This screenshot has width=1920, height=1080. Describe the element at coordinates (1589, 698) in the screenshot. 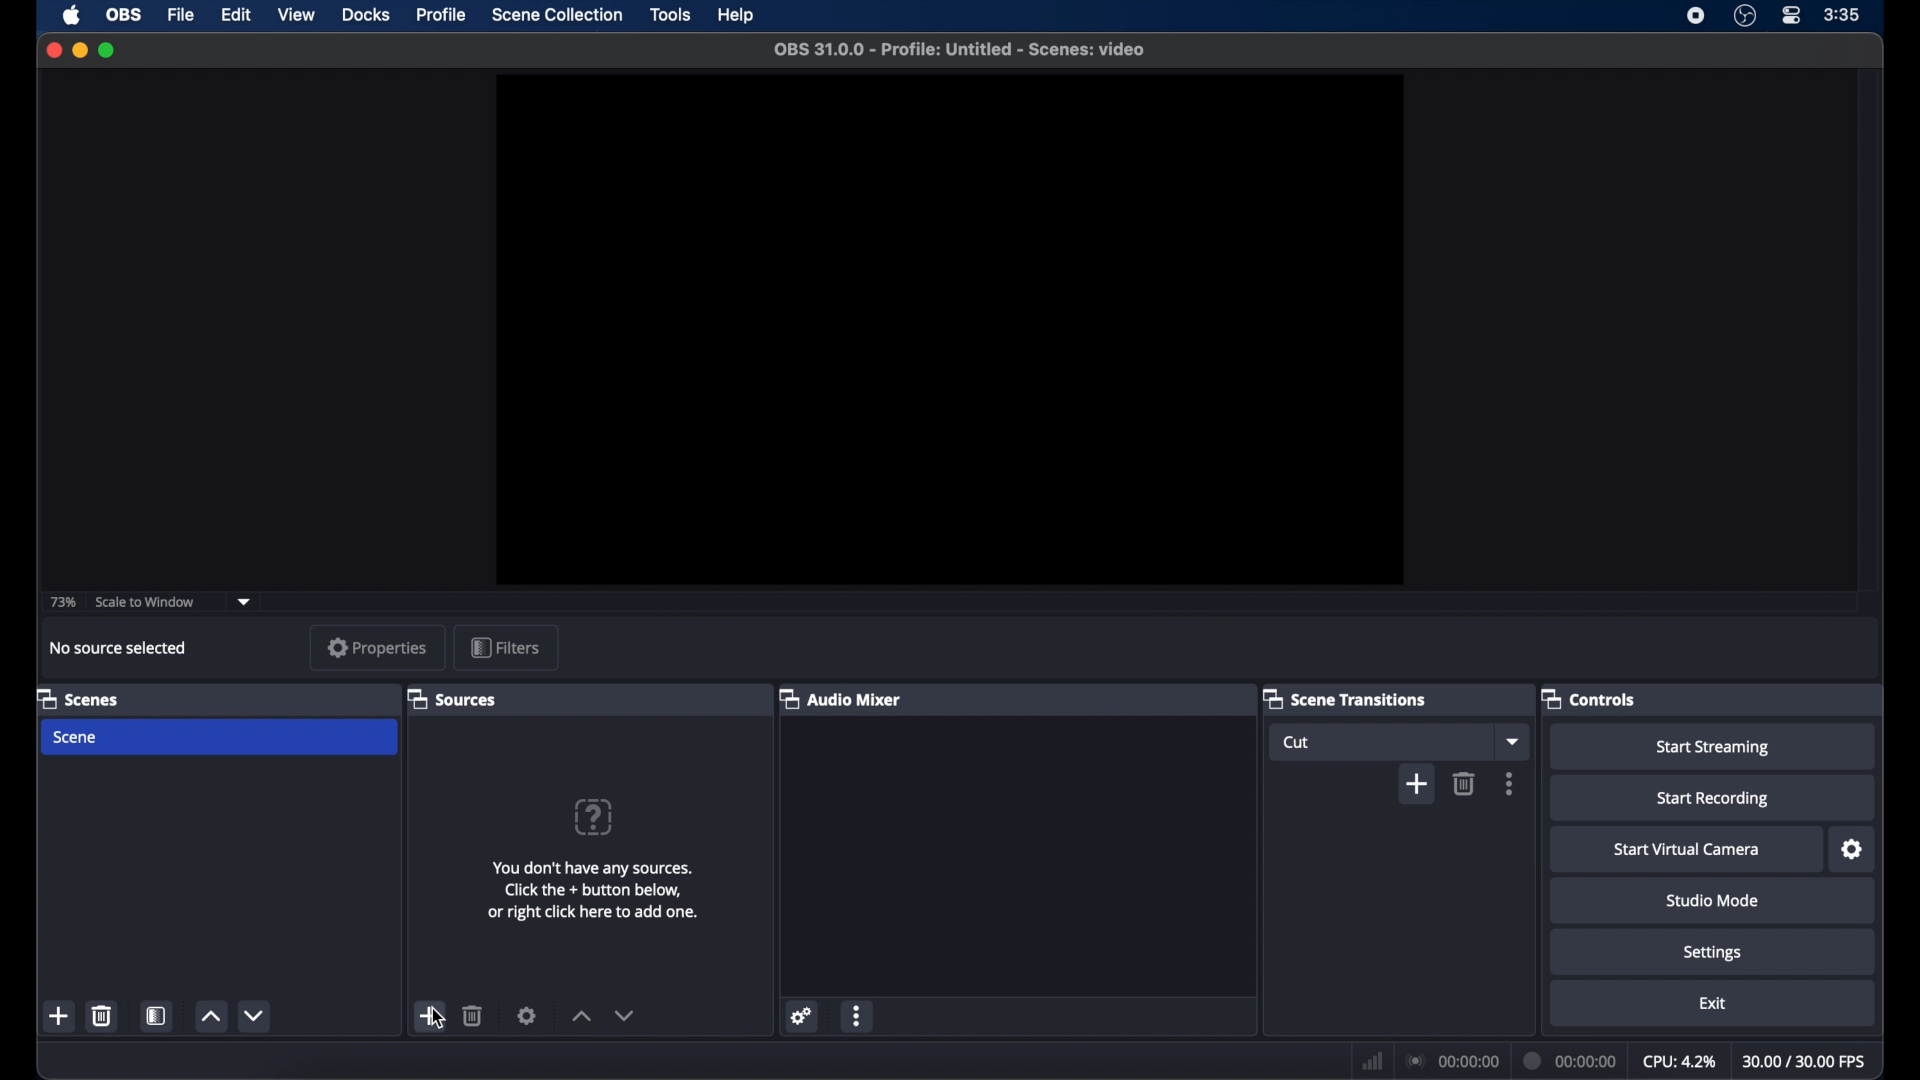

I see `controls` at that location.